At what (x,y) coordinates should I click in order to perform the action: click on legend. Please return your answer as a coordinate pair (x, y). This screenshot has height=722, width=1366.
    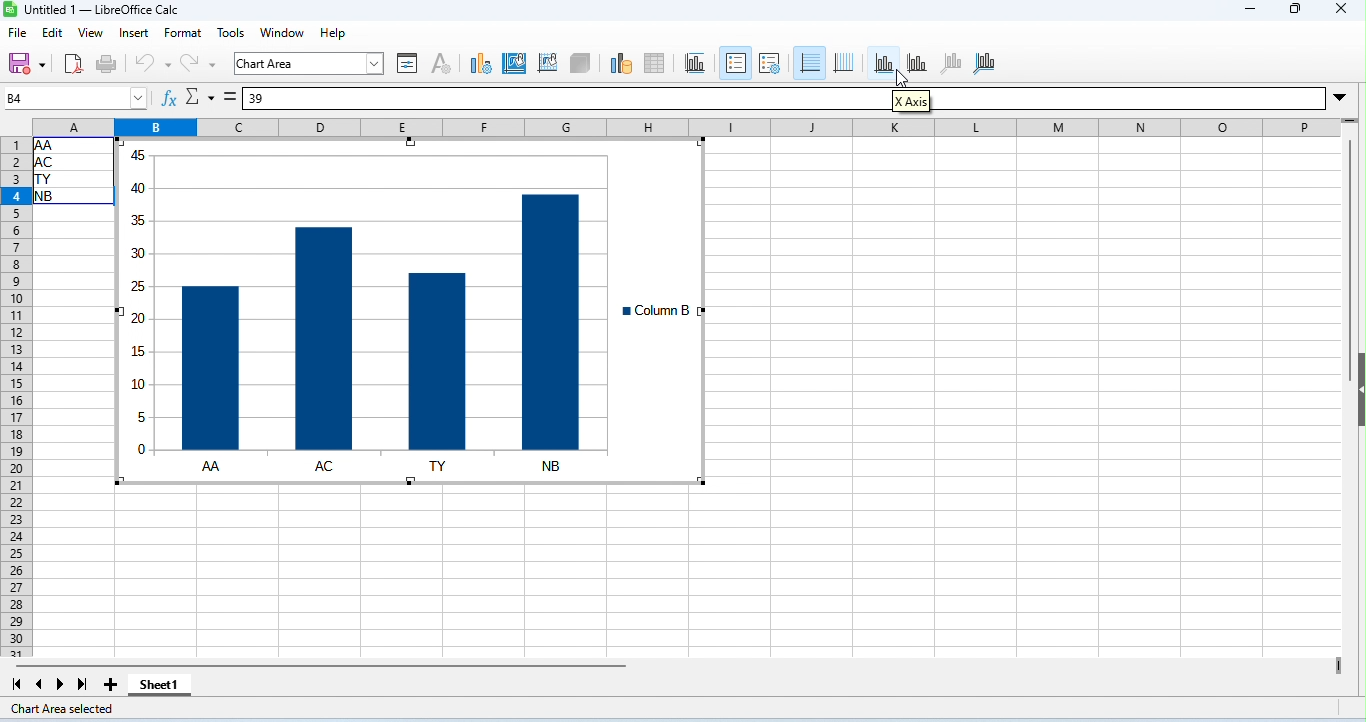
    Looking at the image, I should click on (771, 64).